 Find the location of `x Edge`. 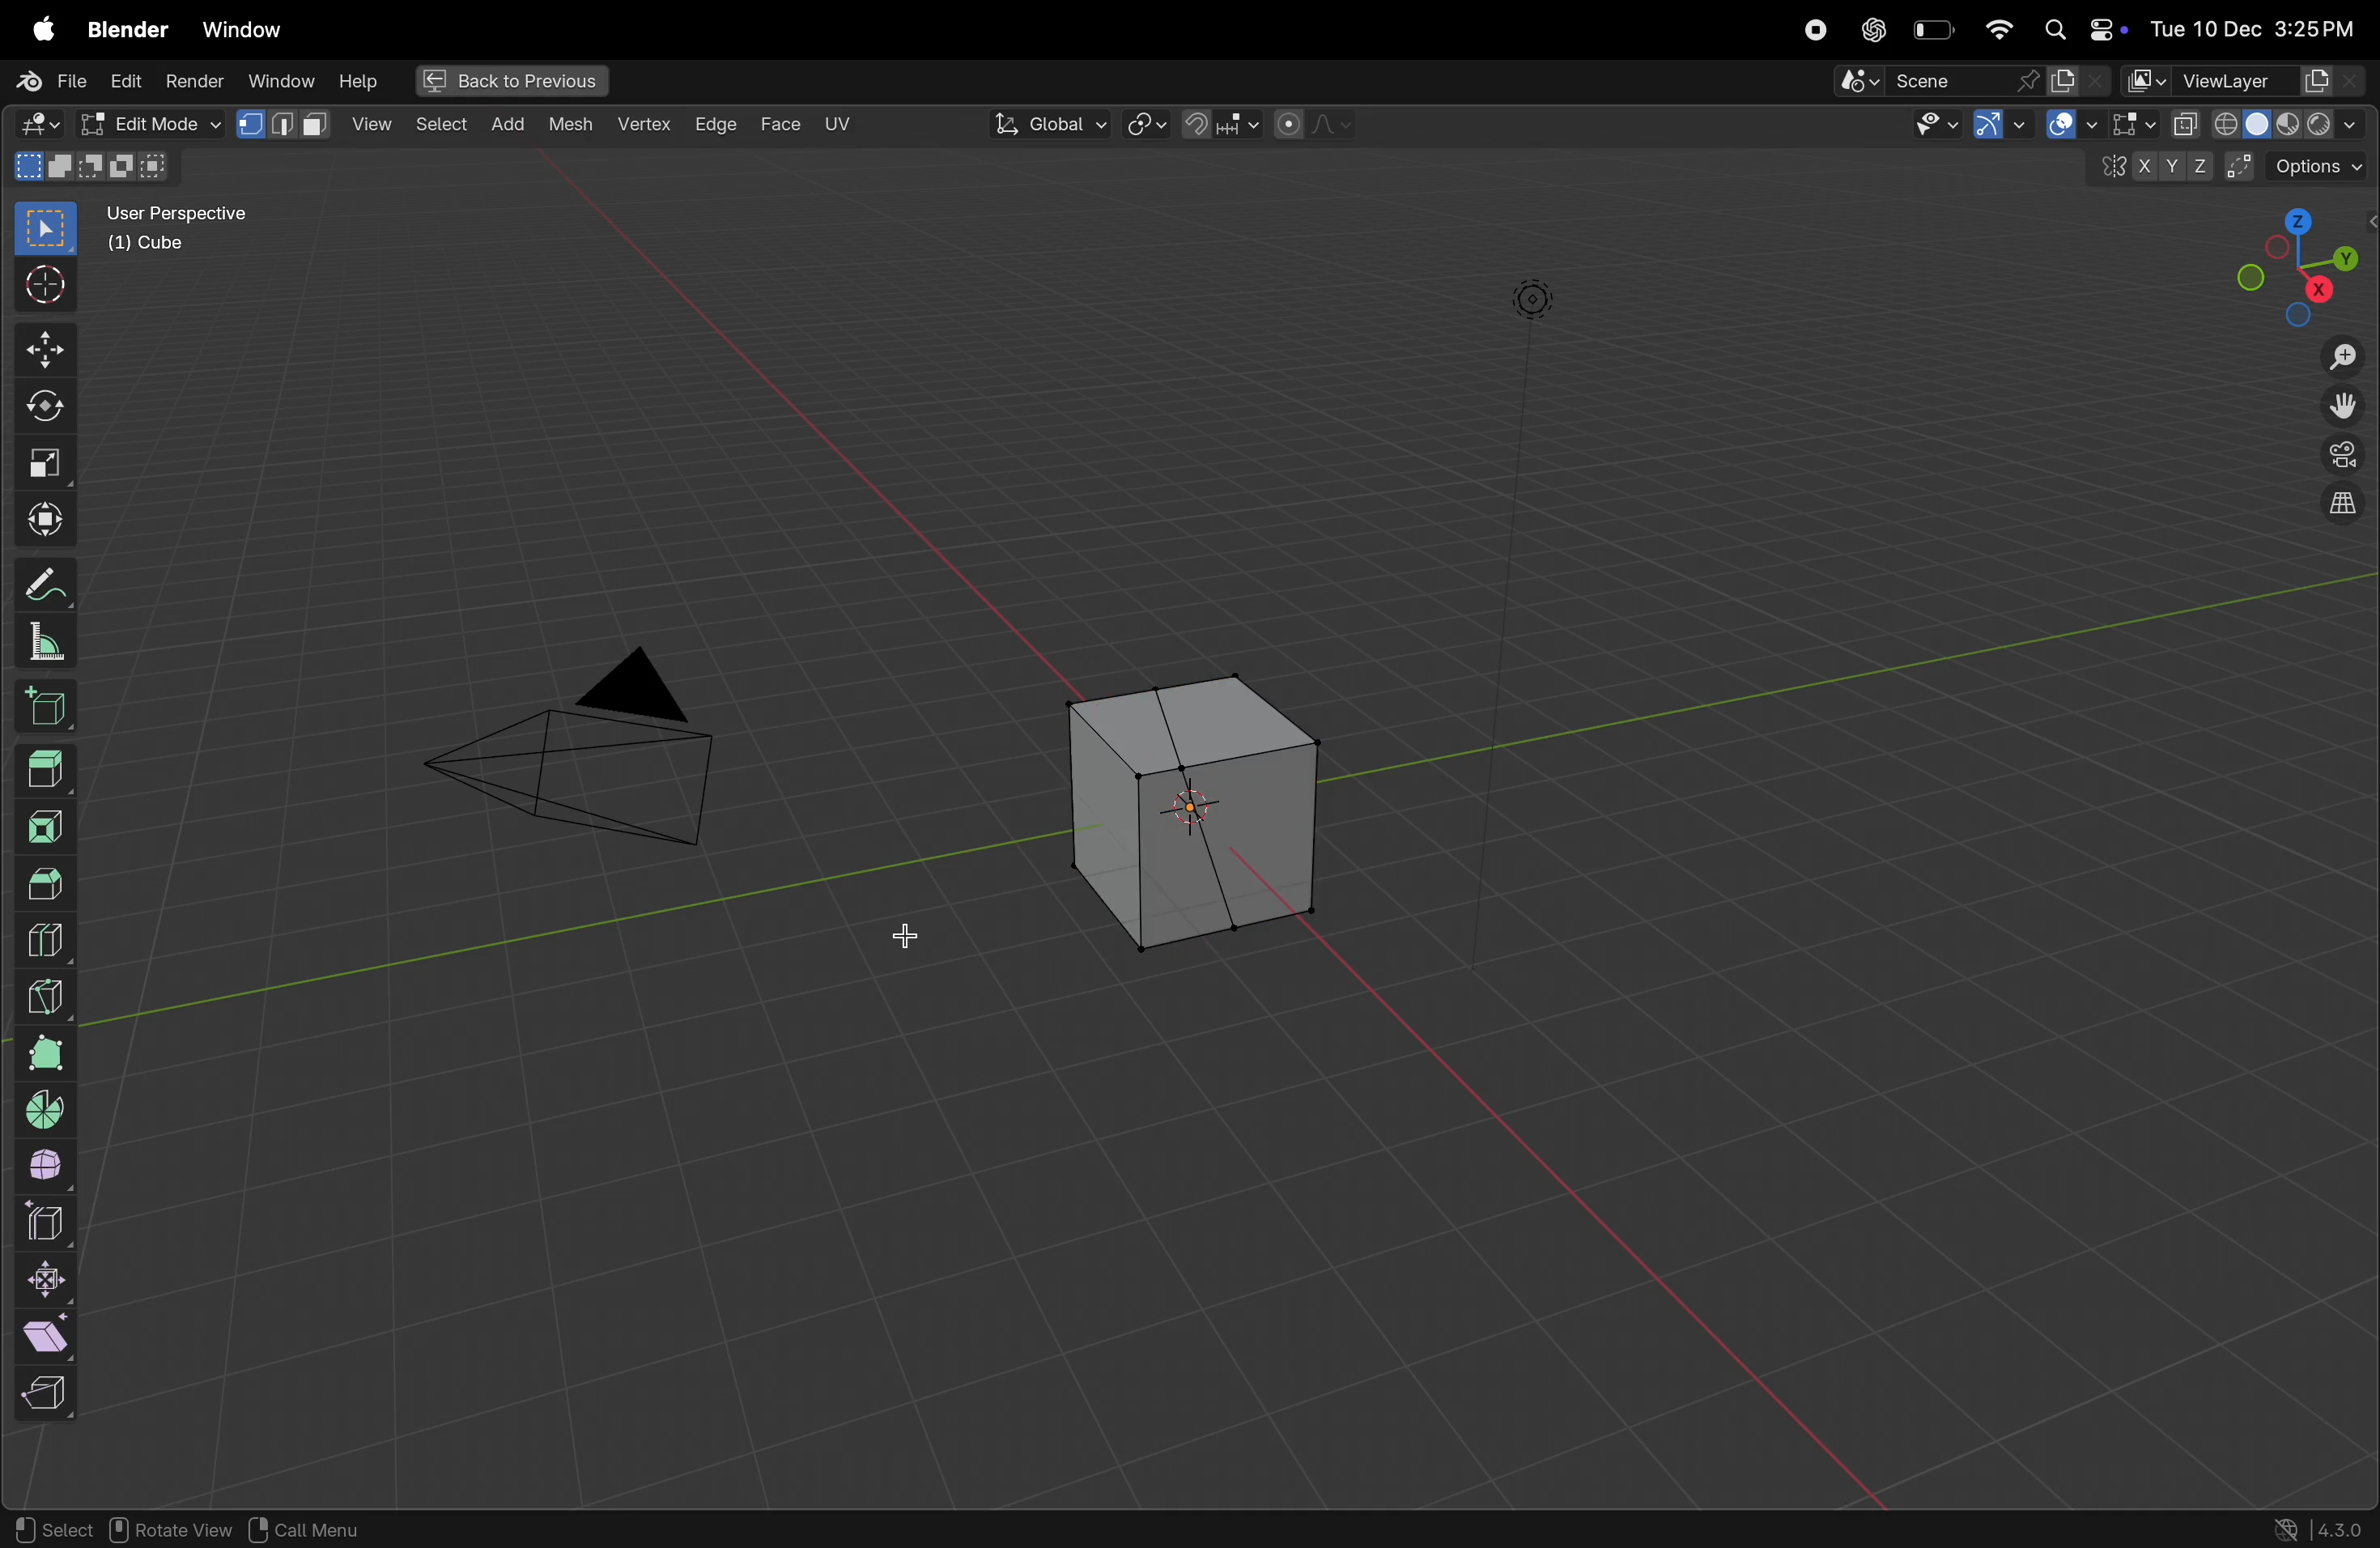

x Edge is located at coordinates (716, 122).